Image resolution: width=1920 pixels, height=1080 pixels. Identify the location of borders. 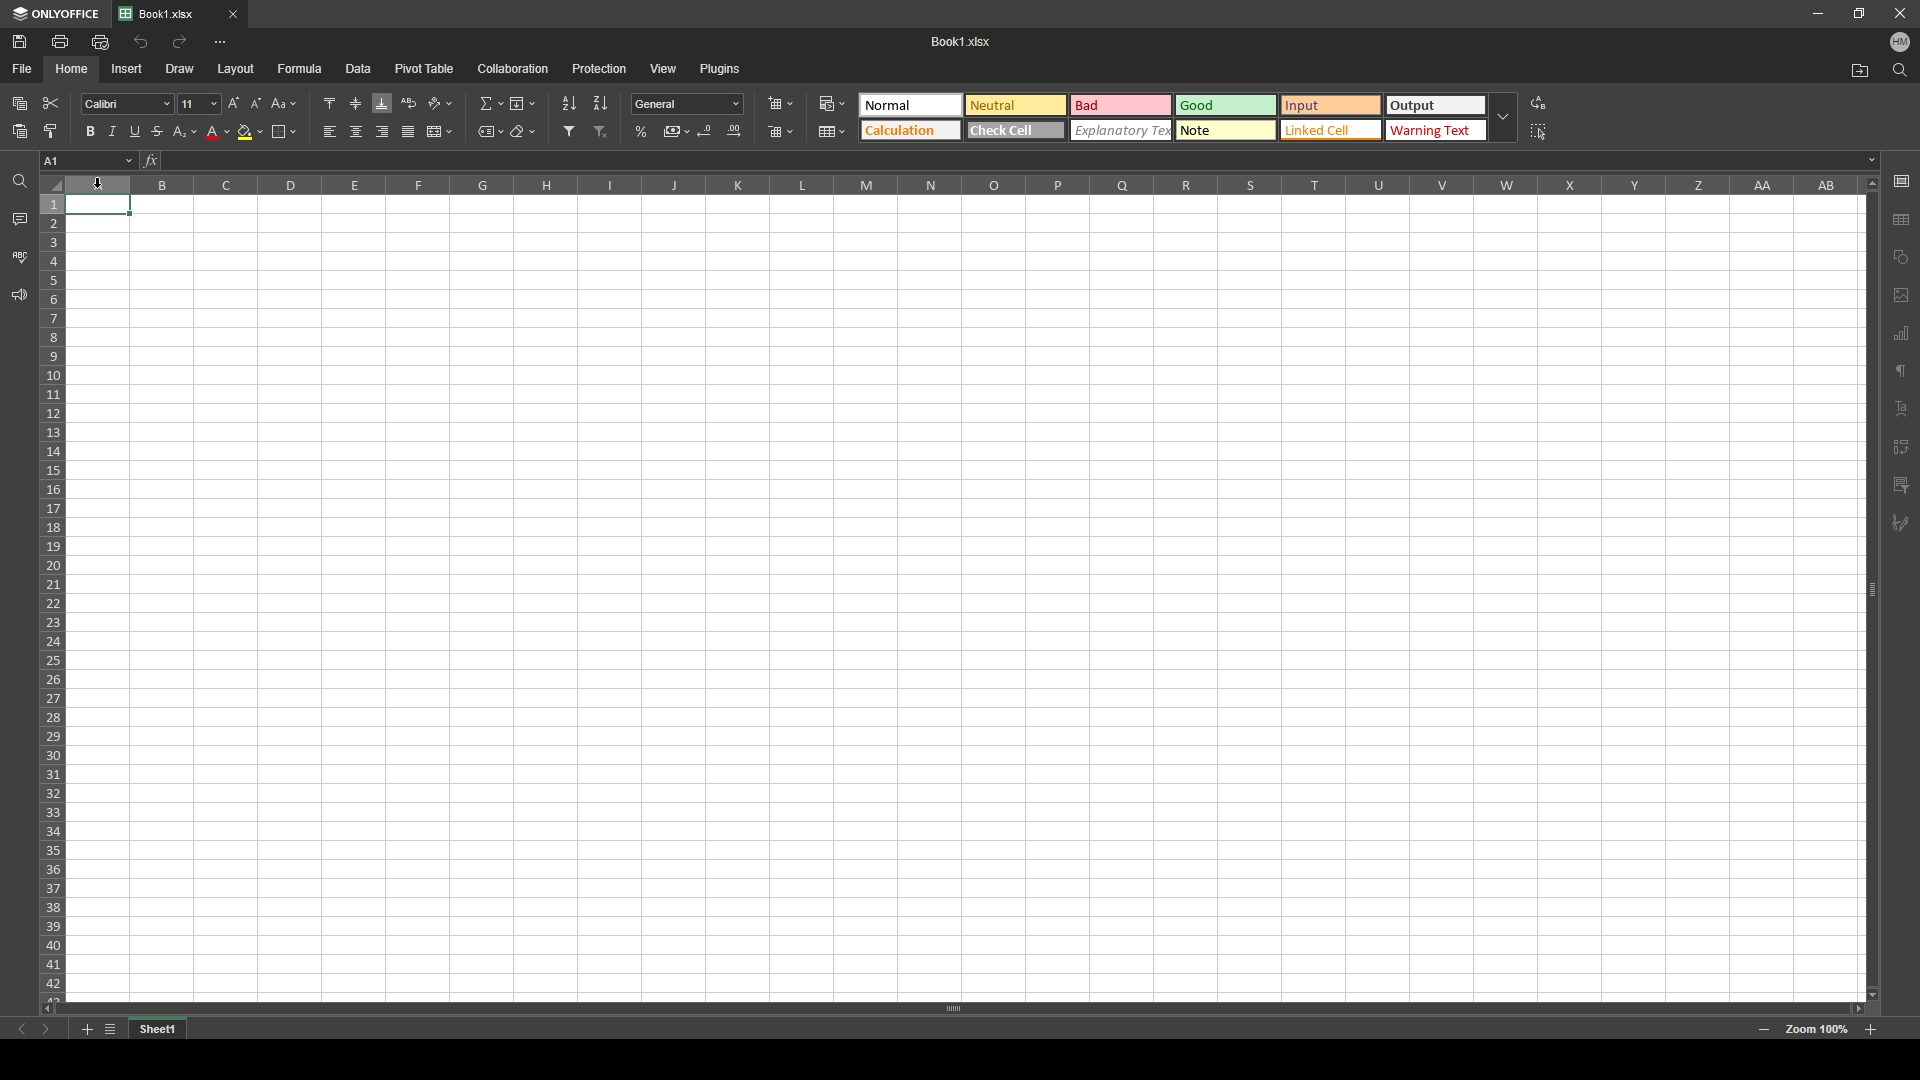
(284, 131).